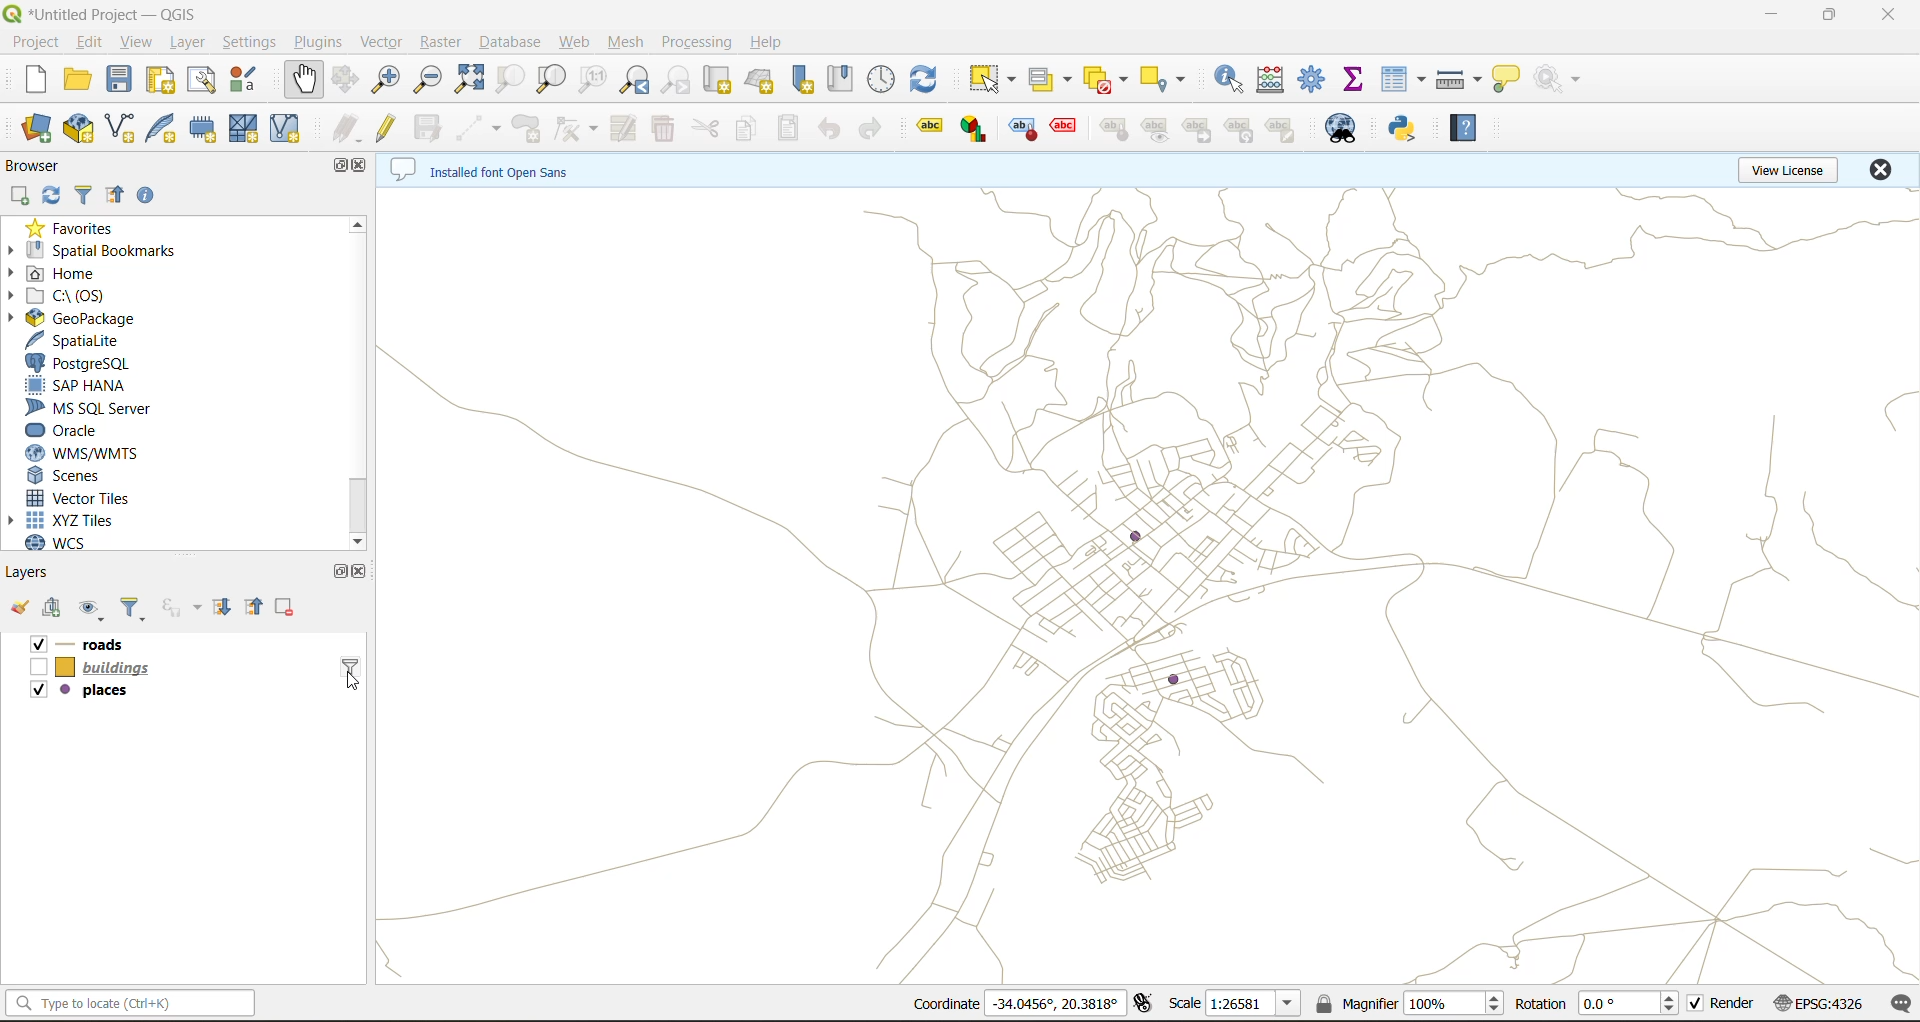  Describe the element at coordinates (127, 607) in the screenshot. I see `filter` at that location.